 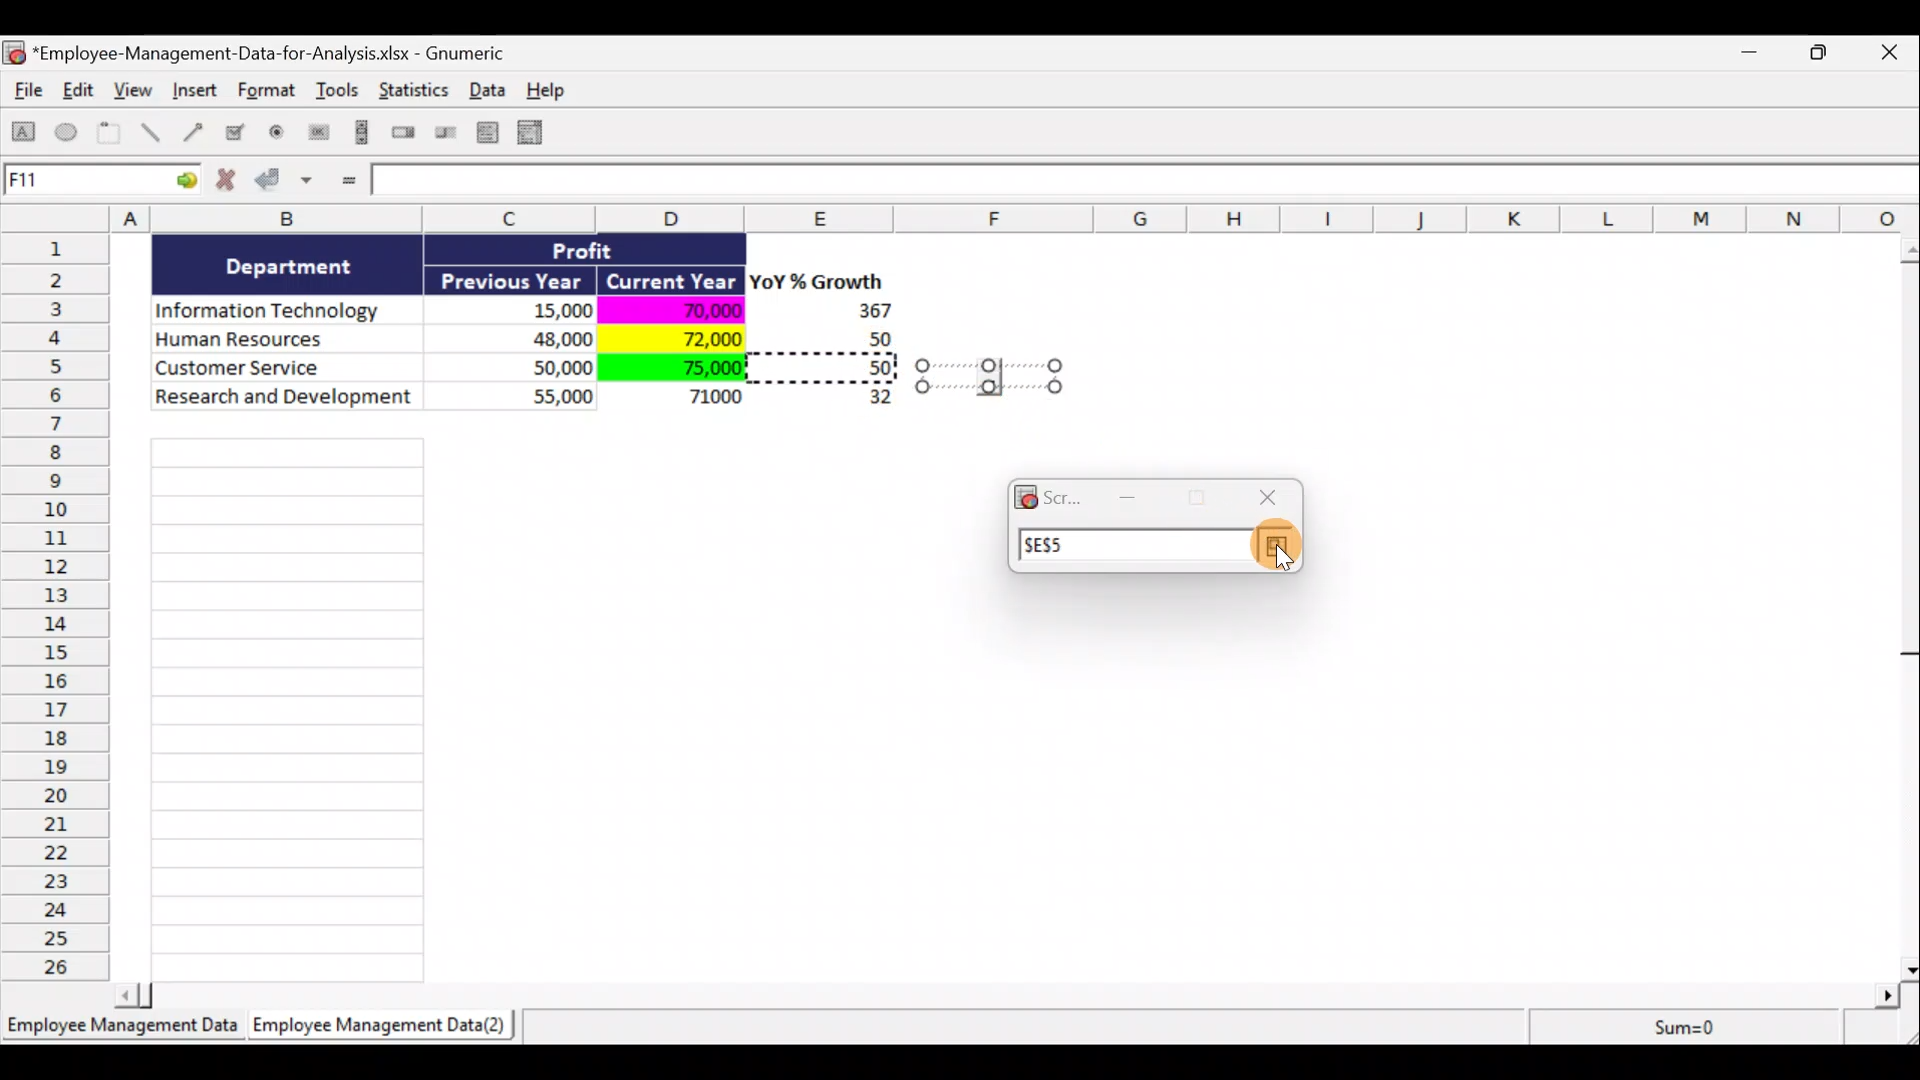 I want to click on Maximise, so click(x=1829, y=50).